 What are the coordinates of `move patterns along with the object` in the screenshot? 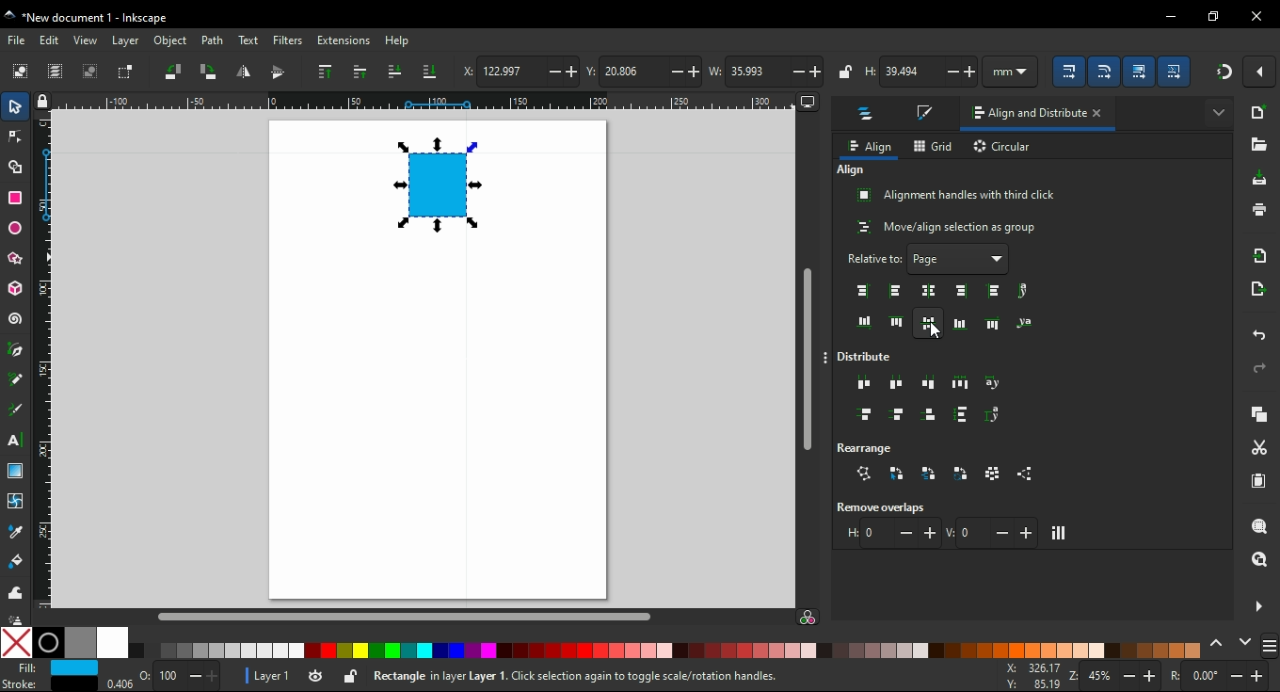 It's located at (1176, 70).